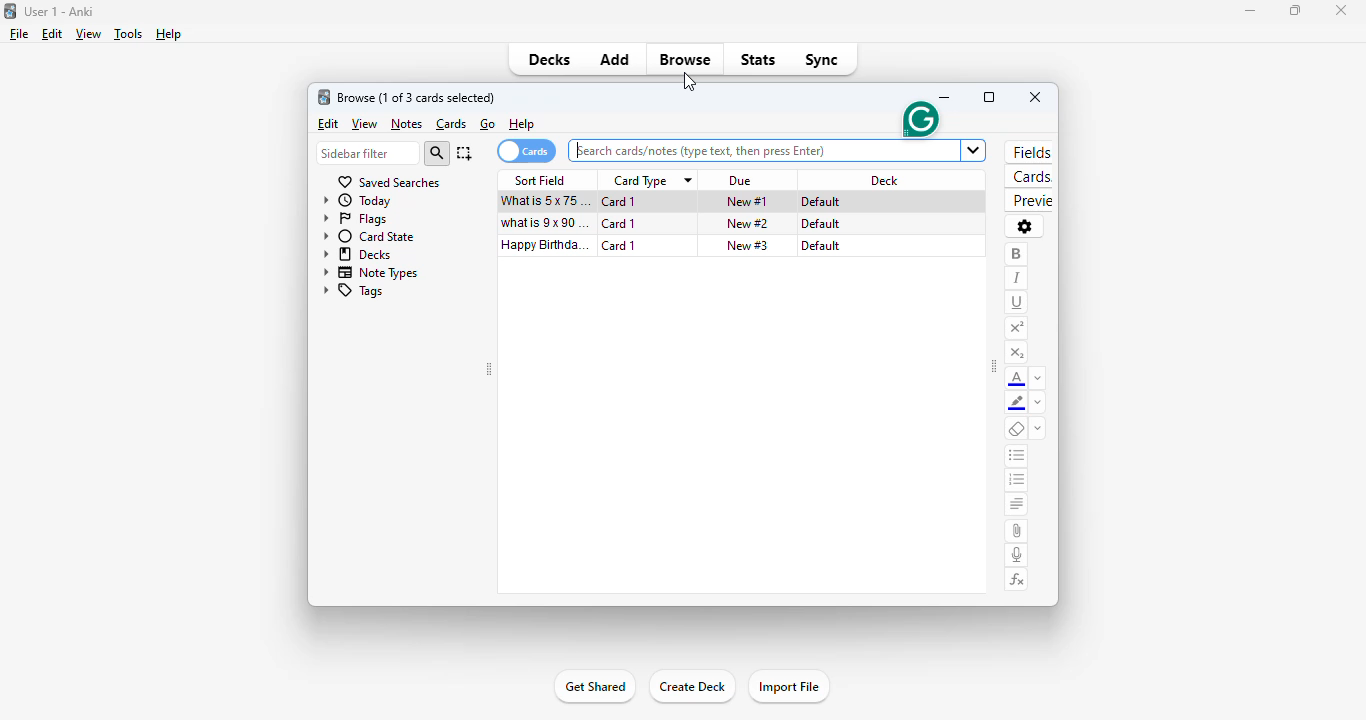  Describe the element at coordinates (169, 34) in the screenshot. I see `help` at that location.